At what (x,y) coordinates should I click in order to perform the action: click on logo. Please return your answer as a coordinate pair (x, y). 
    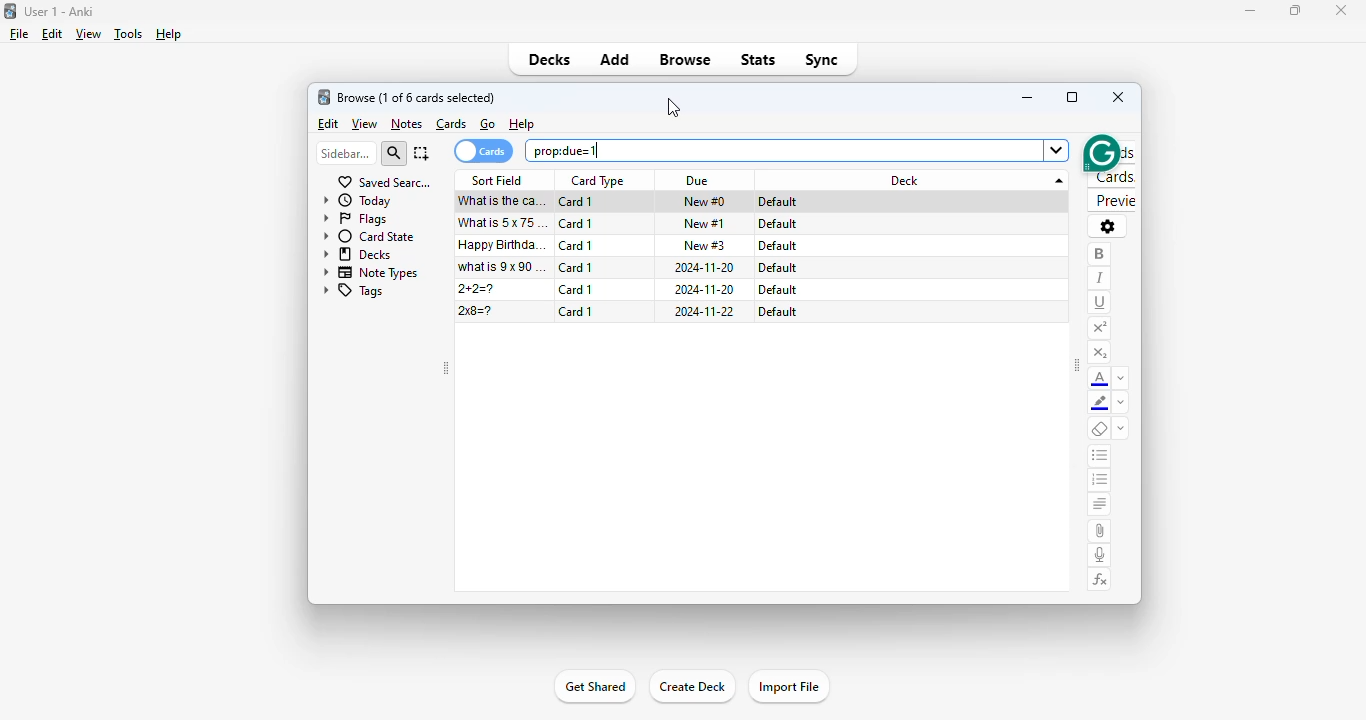
    Looking at the image, I should click on (323, 96).